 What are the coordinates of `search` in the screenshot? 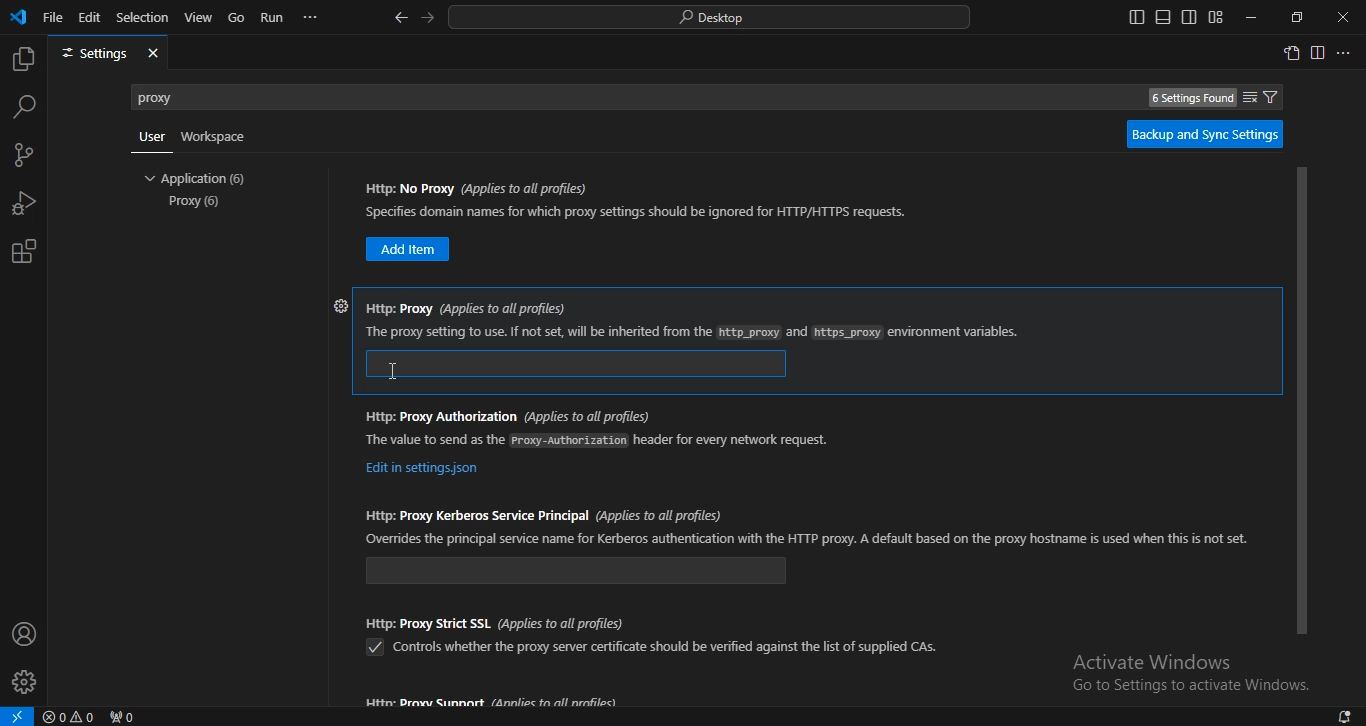 It's located at (711, 18).